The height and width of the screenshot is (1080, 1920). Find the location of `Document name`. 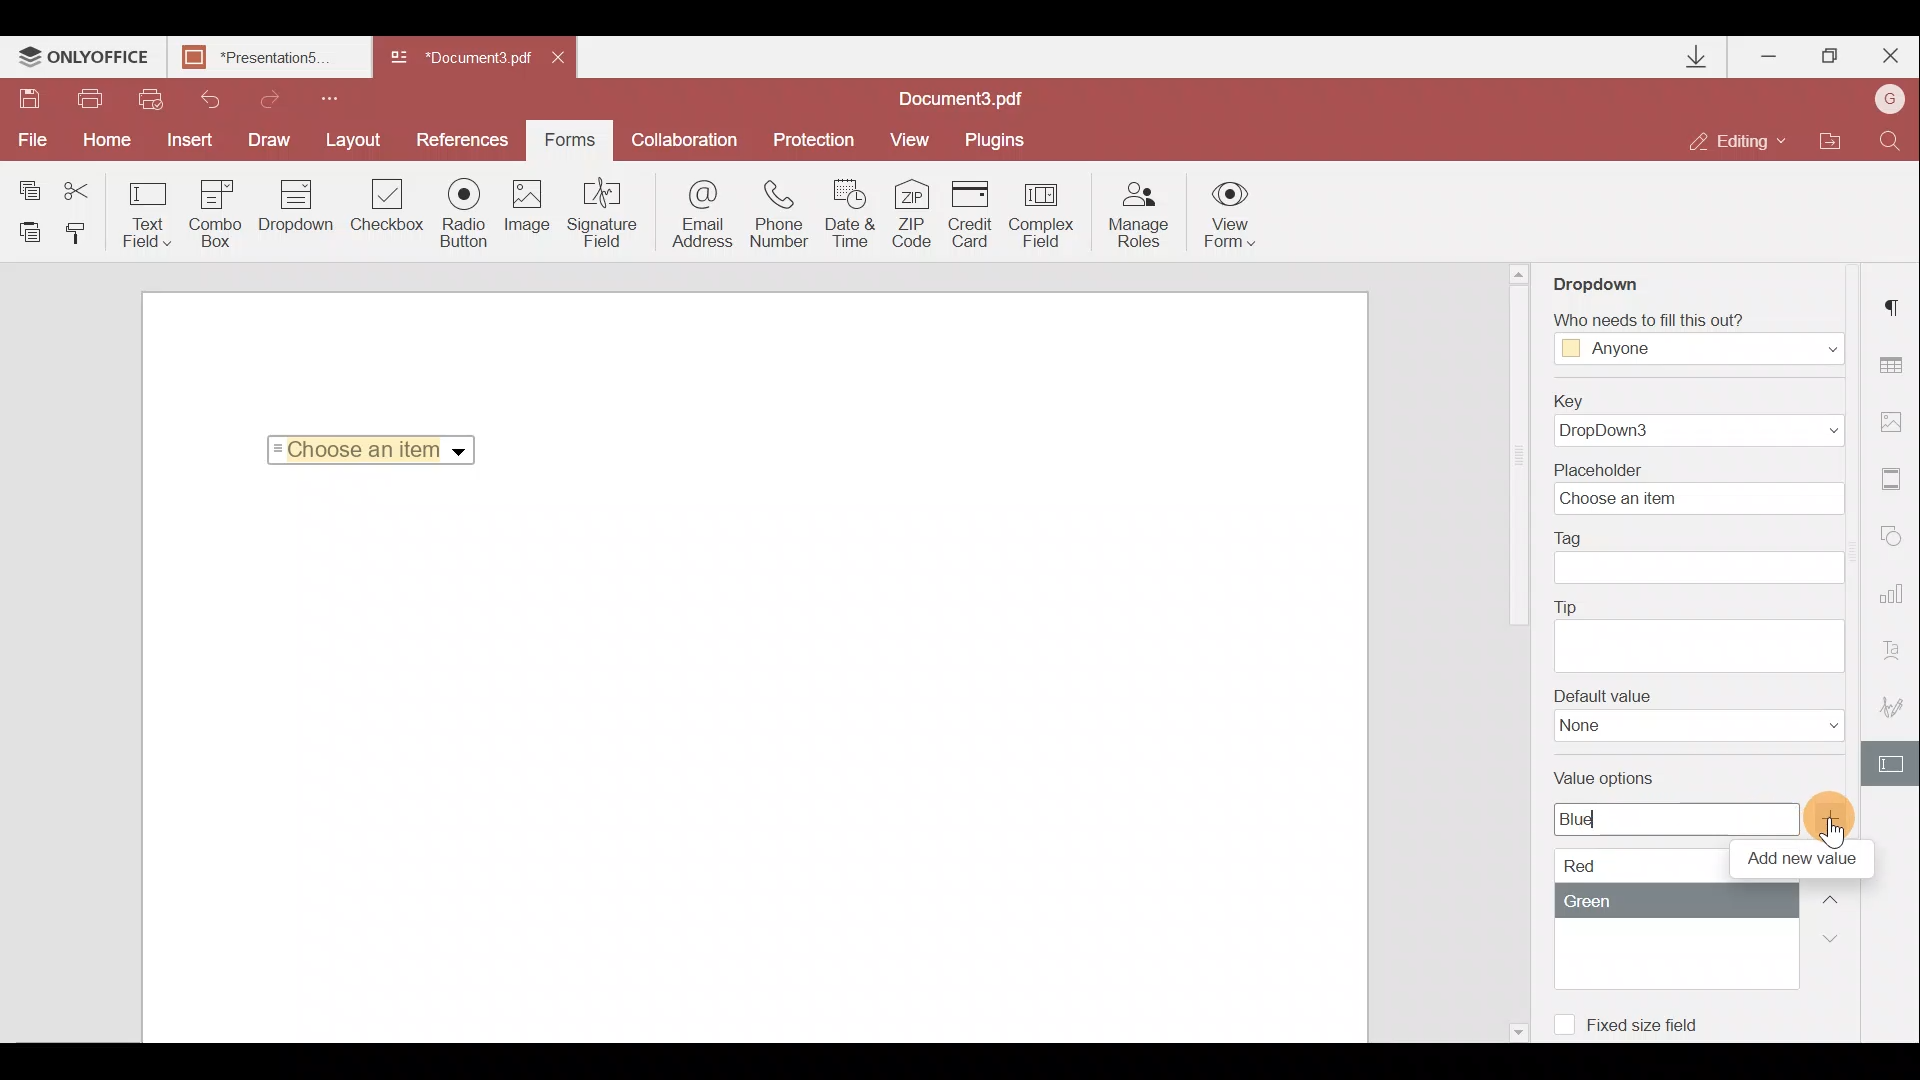

Document name is located at coordinates (458, 59).